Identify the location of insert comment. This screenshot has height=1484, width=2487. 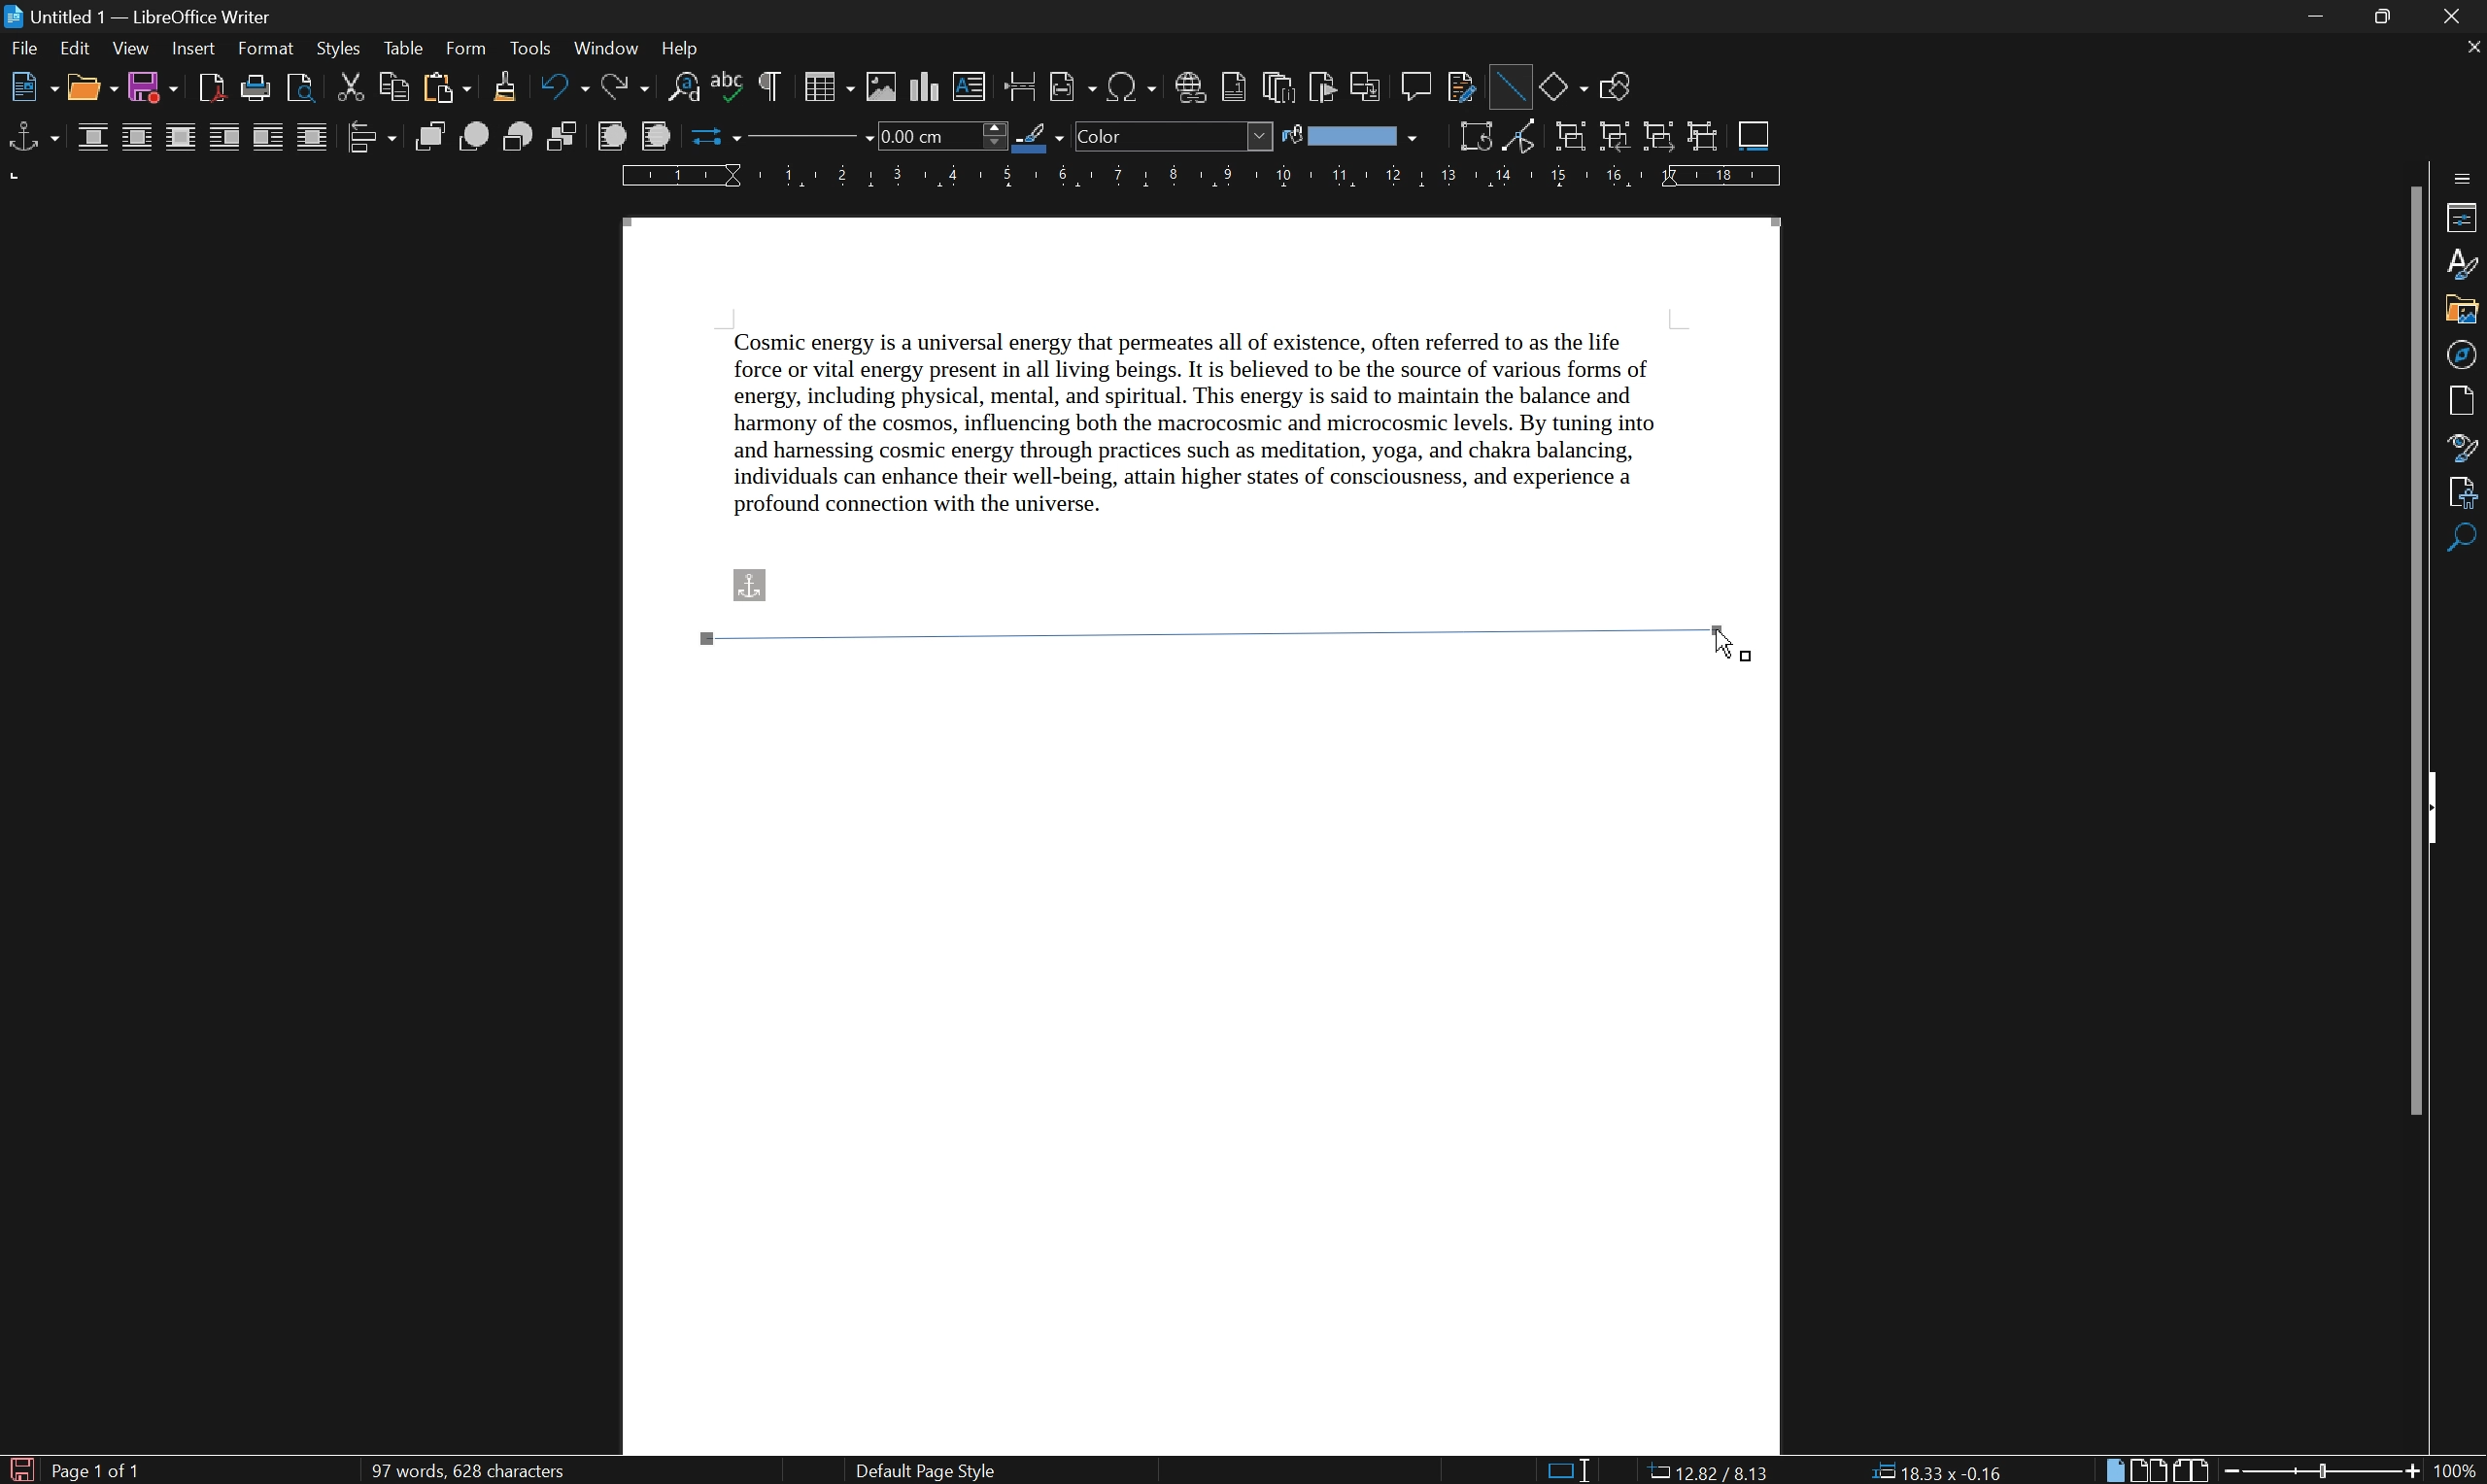
(1419, 85).